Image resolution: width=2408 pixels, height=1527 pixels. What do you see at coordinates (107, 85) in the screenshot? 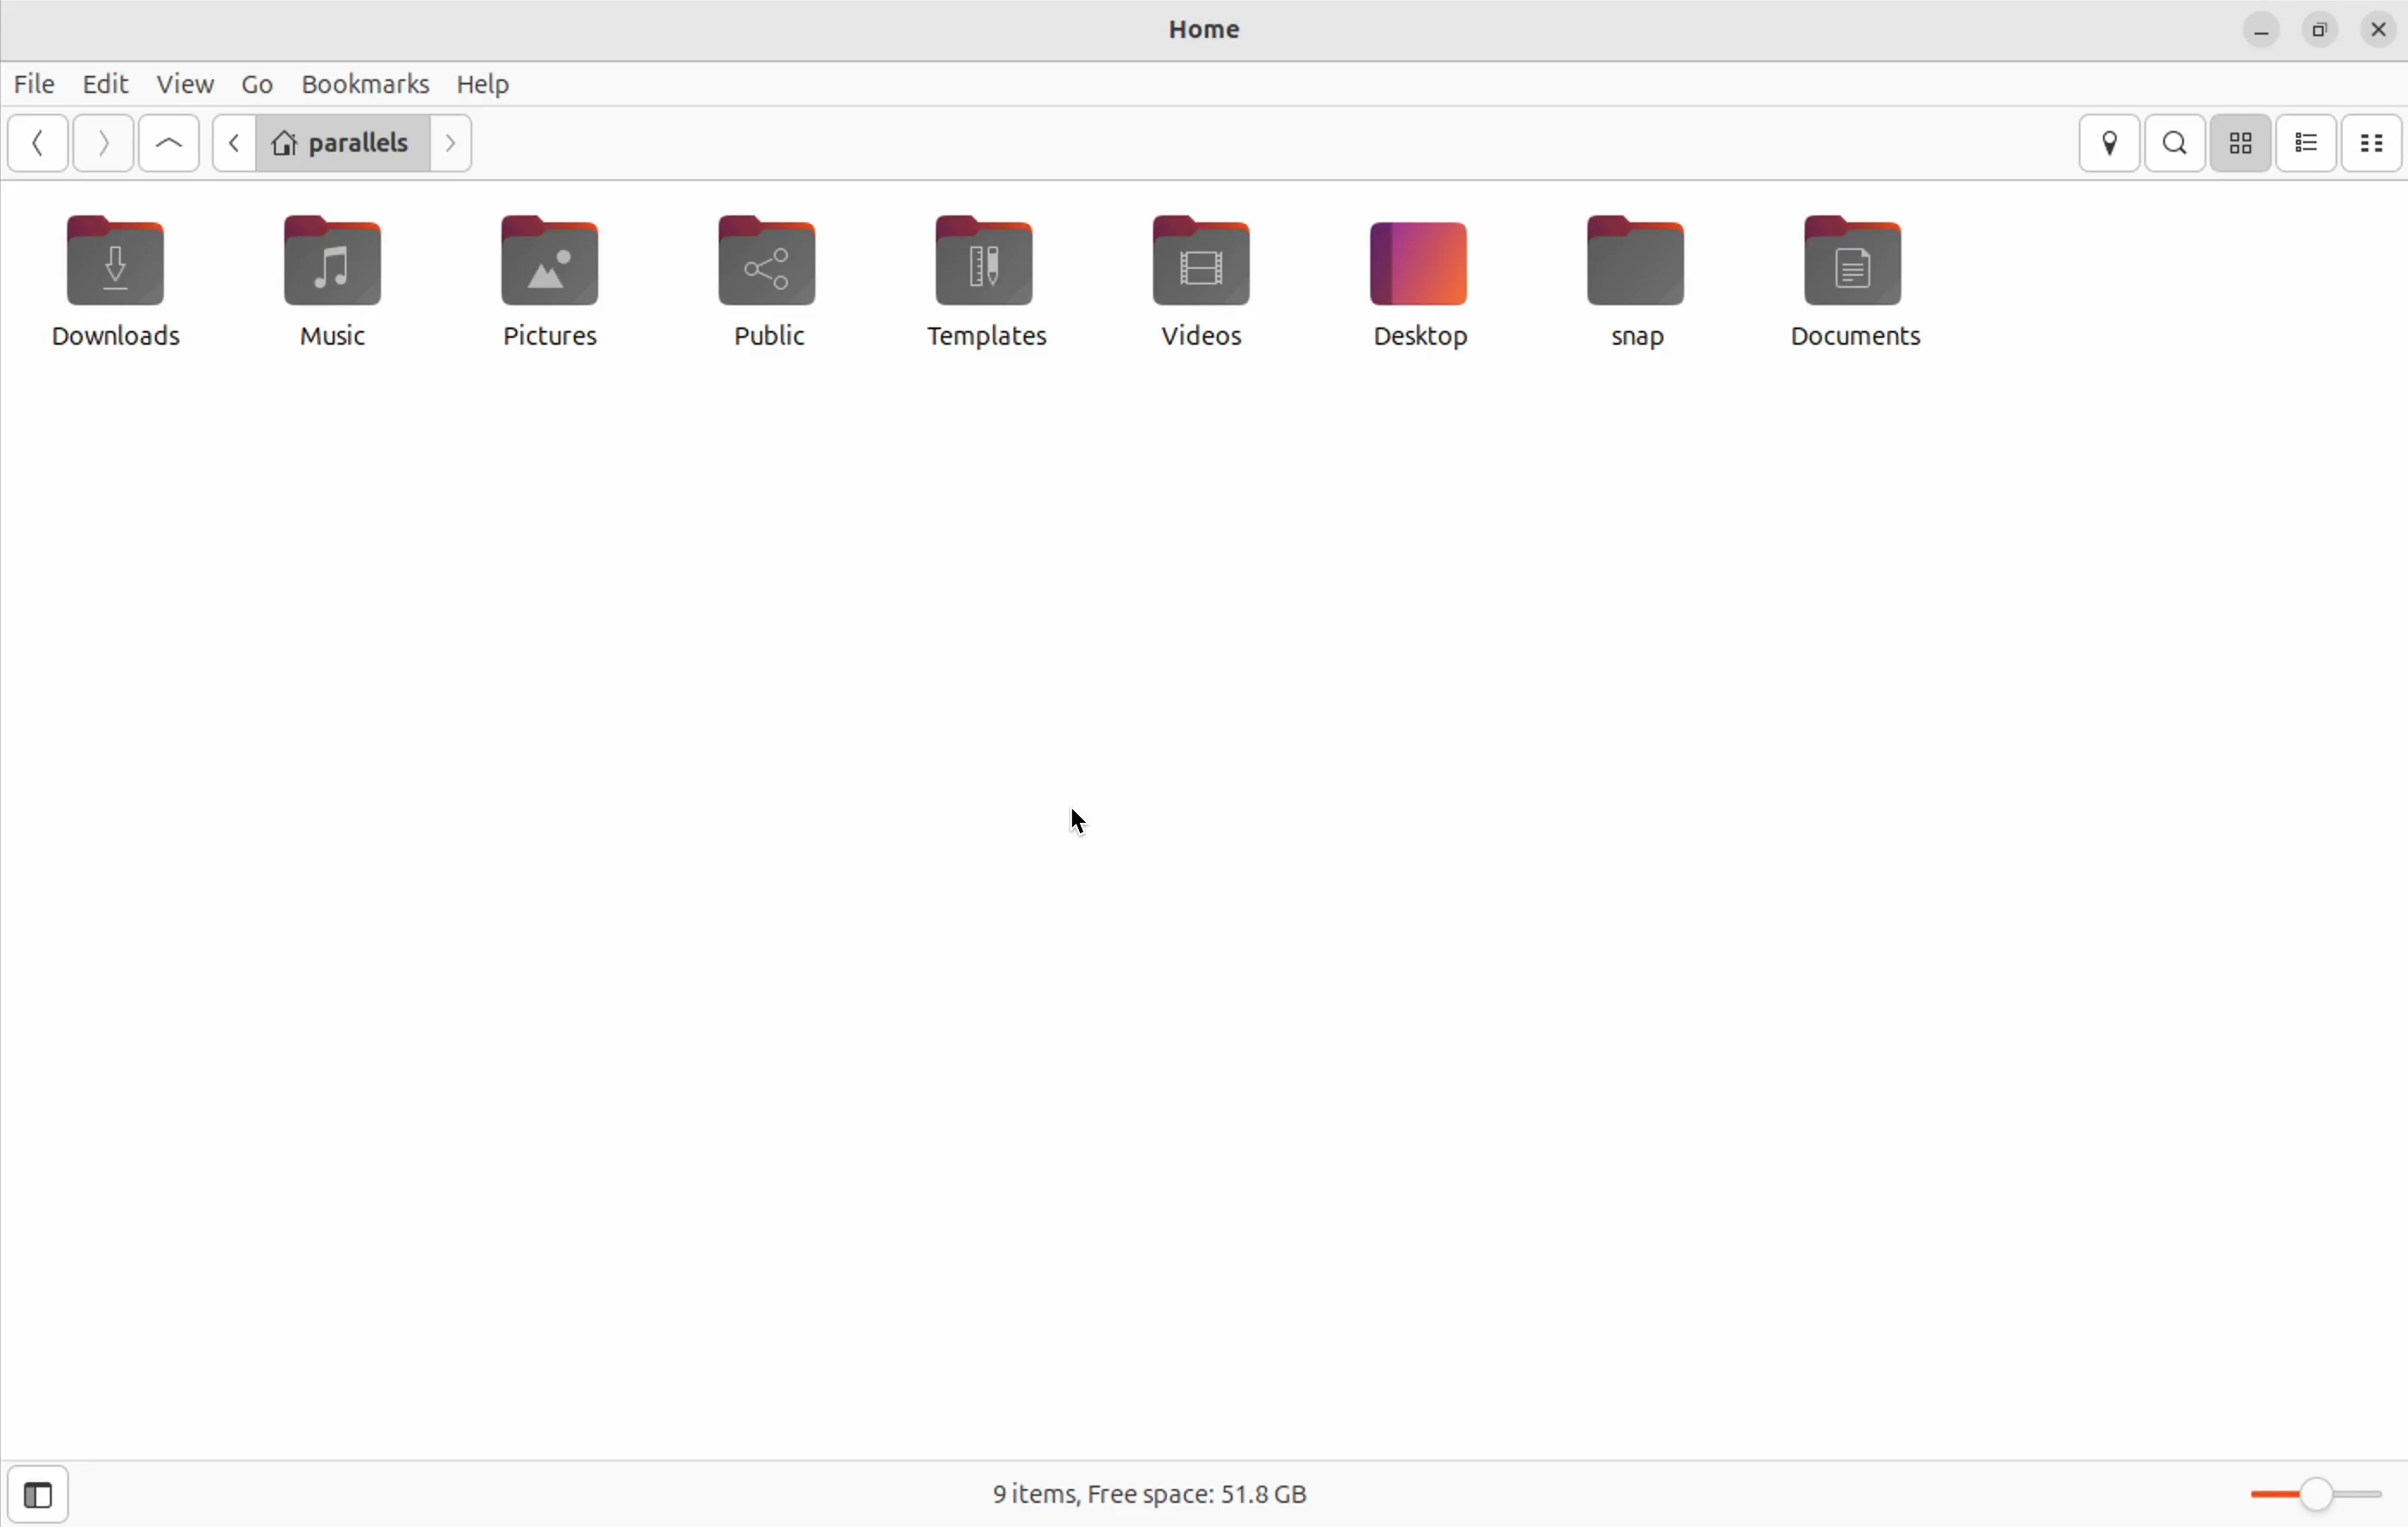
I see `edit` at bounding box center [107, 85].